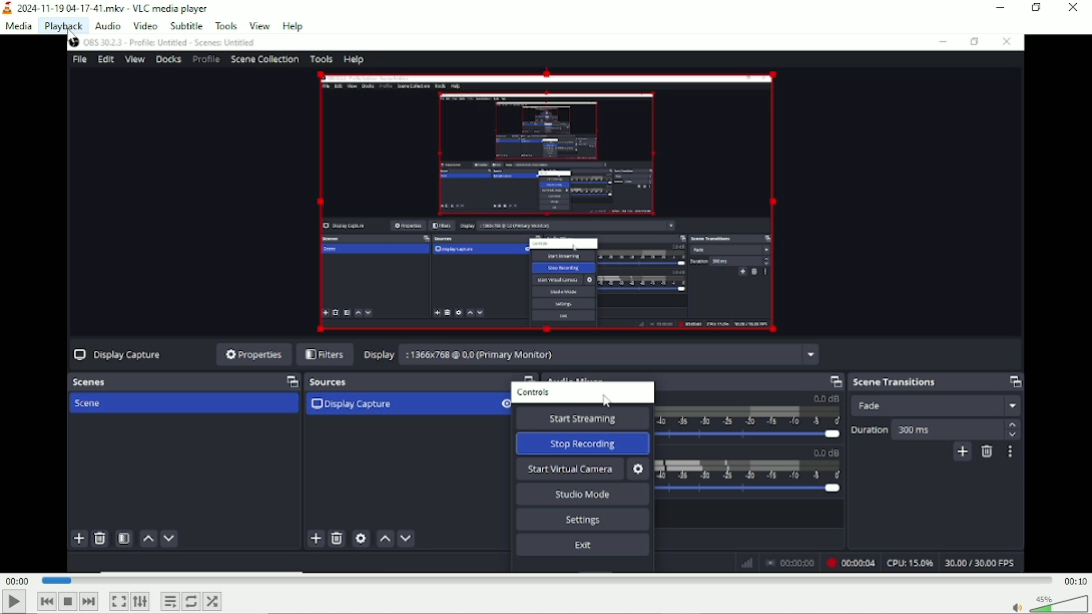 The height and width of the screenshot is (614, 1092). What do you see at coordinates (140, 602) in the screenshot?
I see `Show extended settings` at bounding box center [140, 602].